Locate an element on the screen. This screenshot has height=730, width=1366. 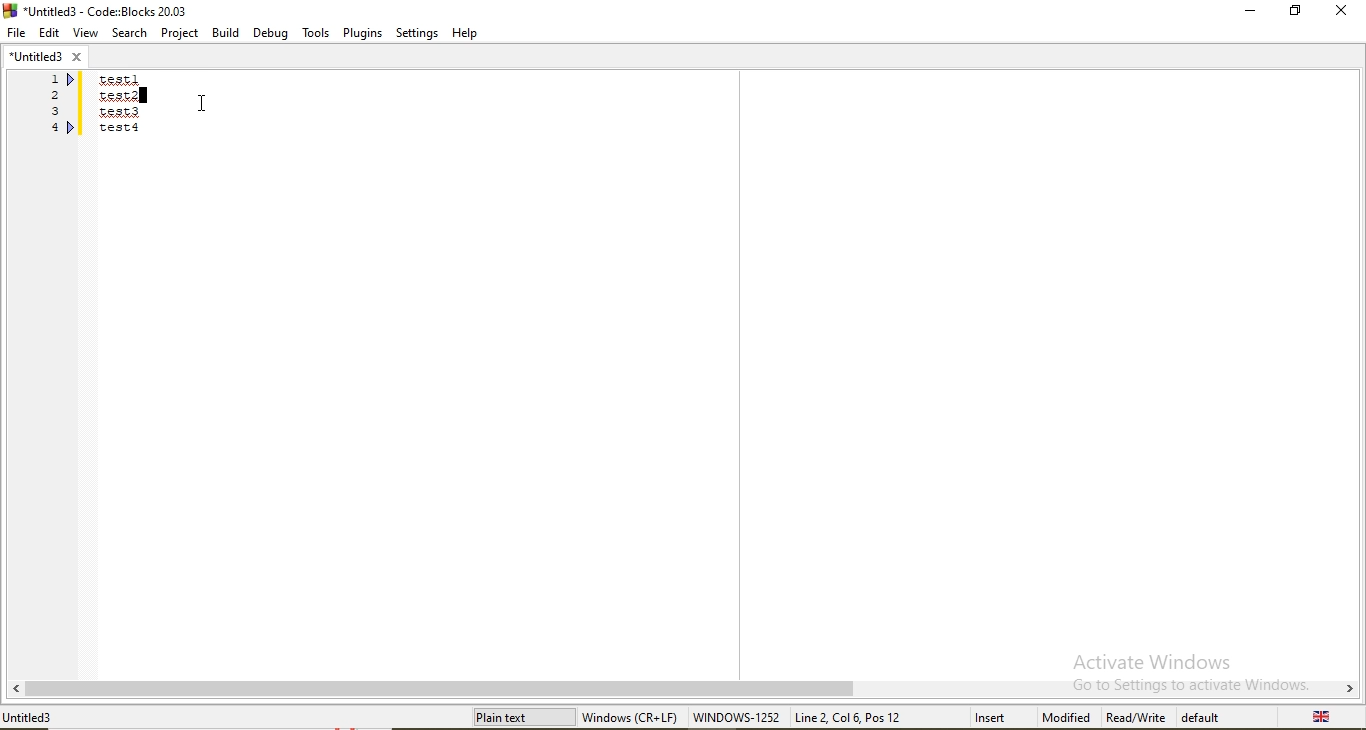
Restore is located at coordinates (1294, 10).